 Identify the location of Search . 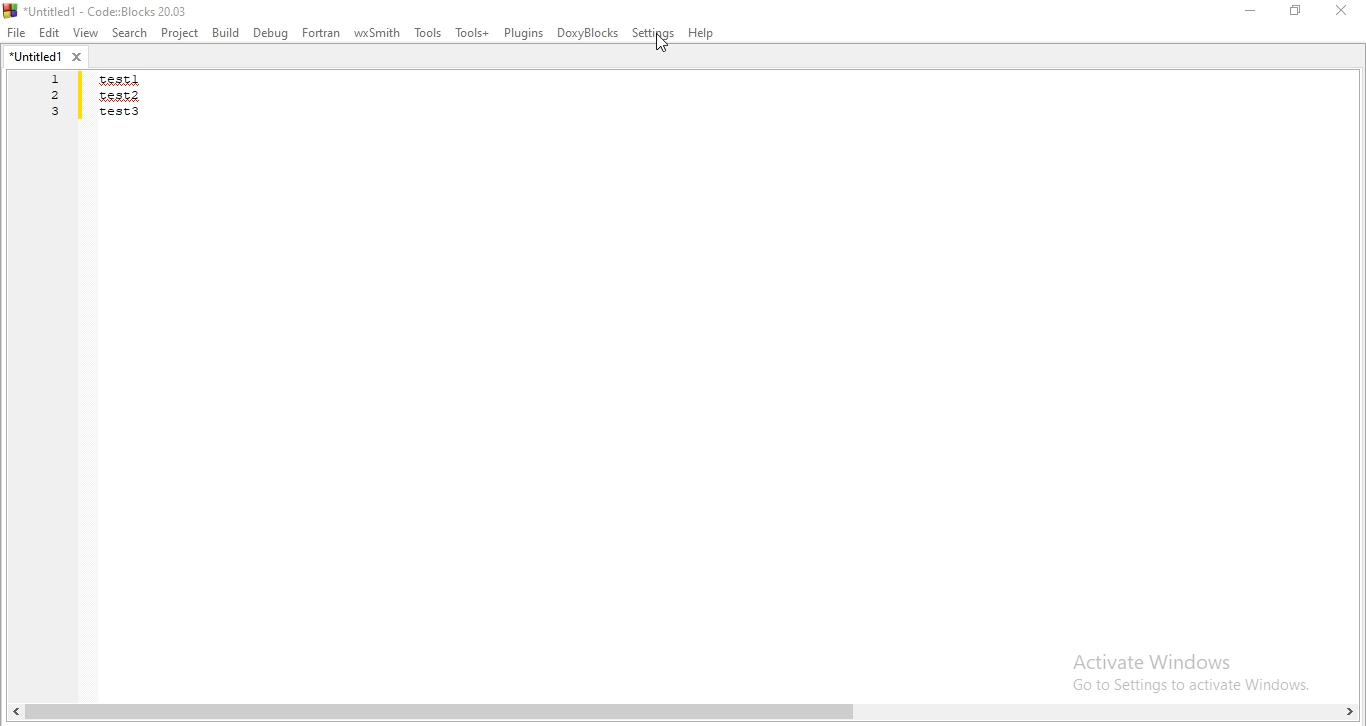
(130, 34).